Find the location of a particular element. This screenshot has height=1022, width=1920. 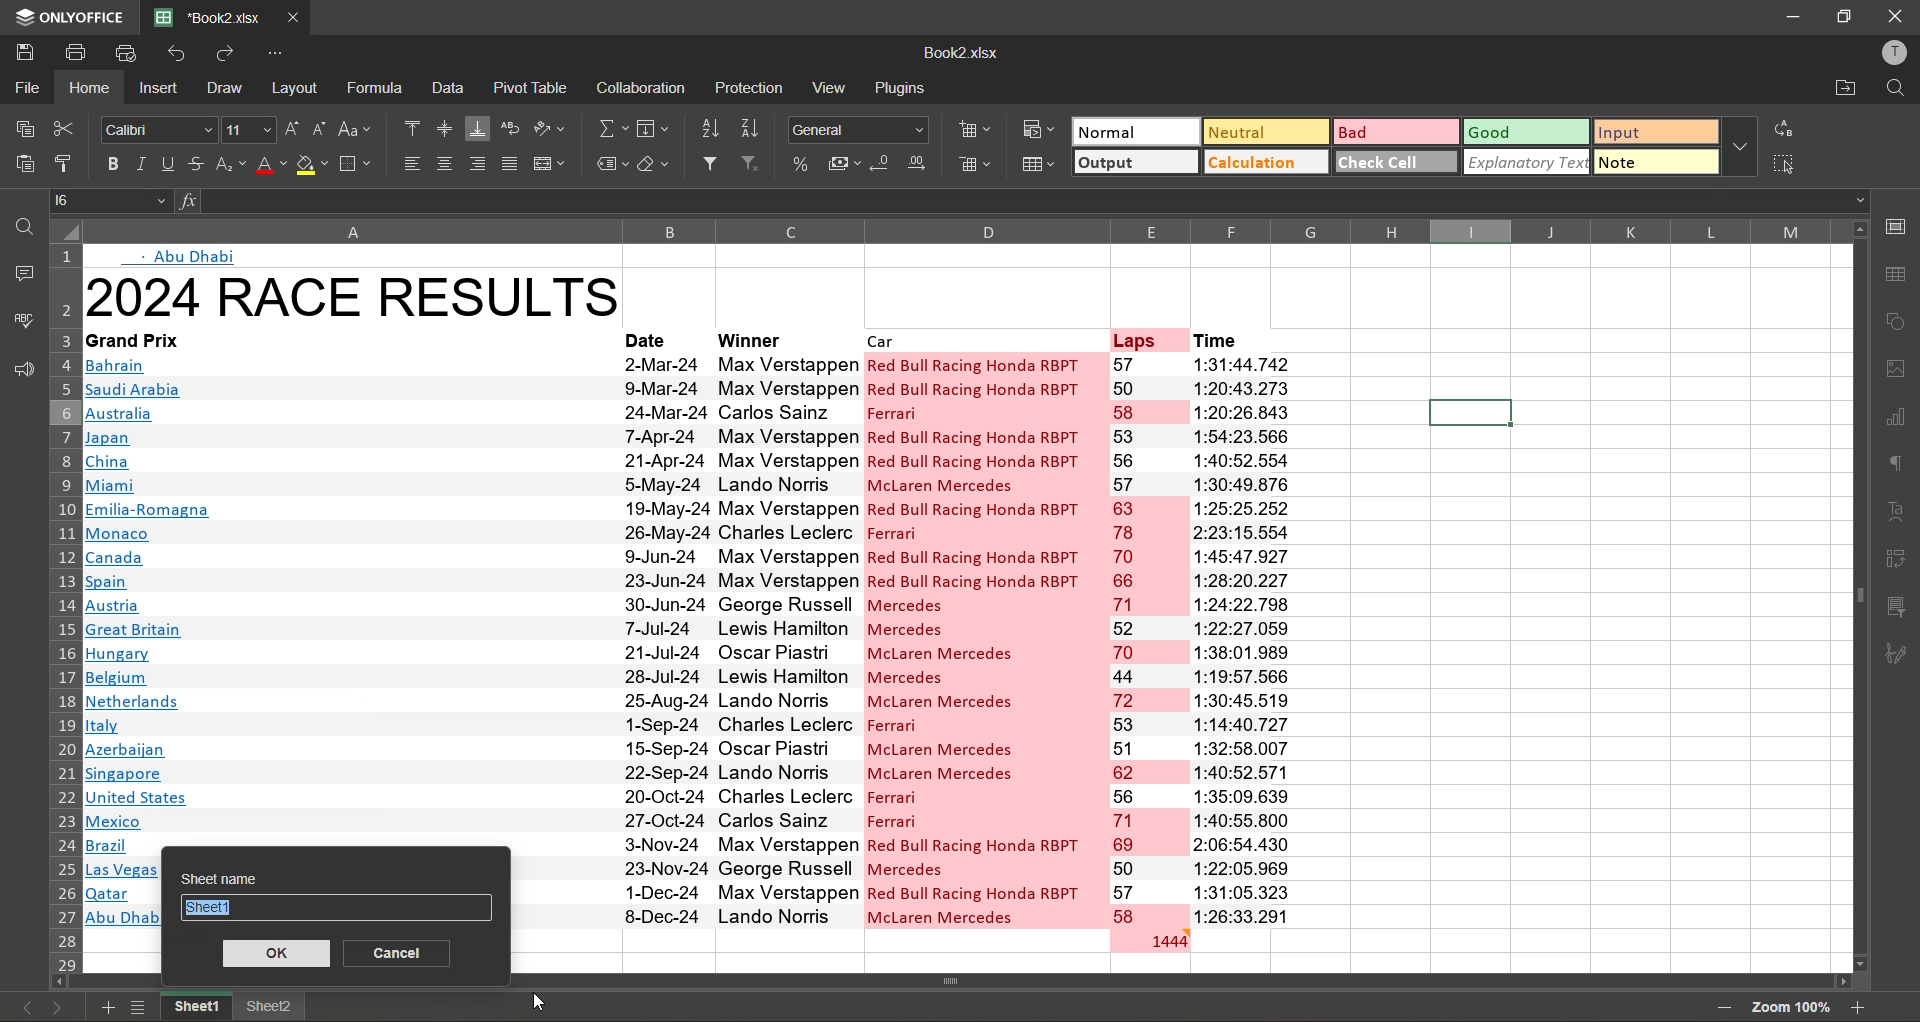

shapes is located at coordinates (1896, 319).